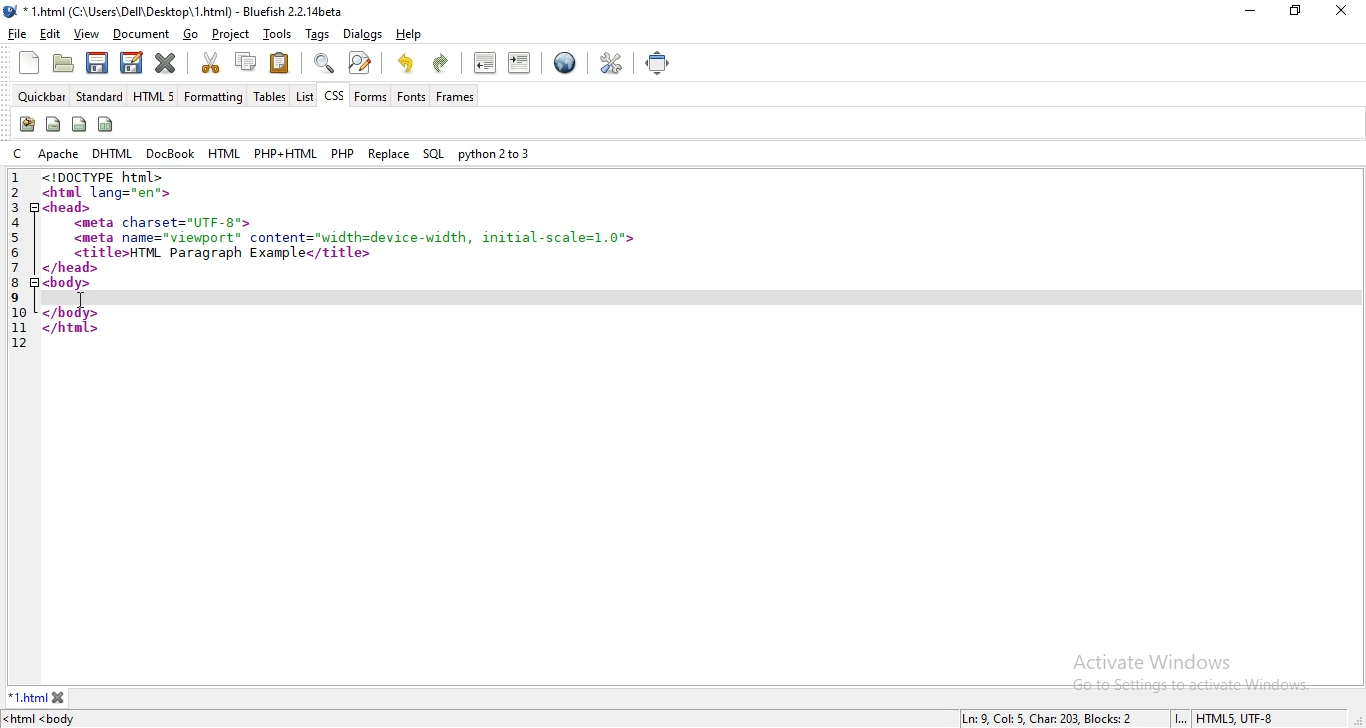 The width and height of the screenshot is (1366, 728). I want to click on php+html, so click(284, 152).